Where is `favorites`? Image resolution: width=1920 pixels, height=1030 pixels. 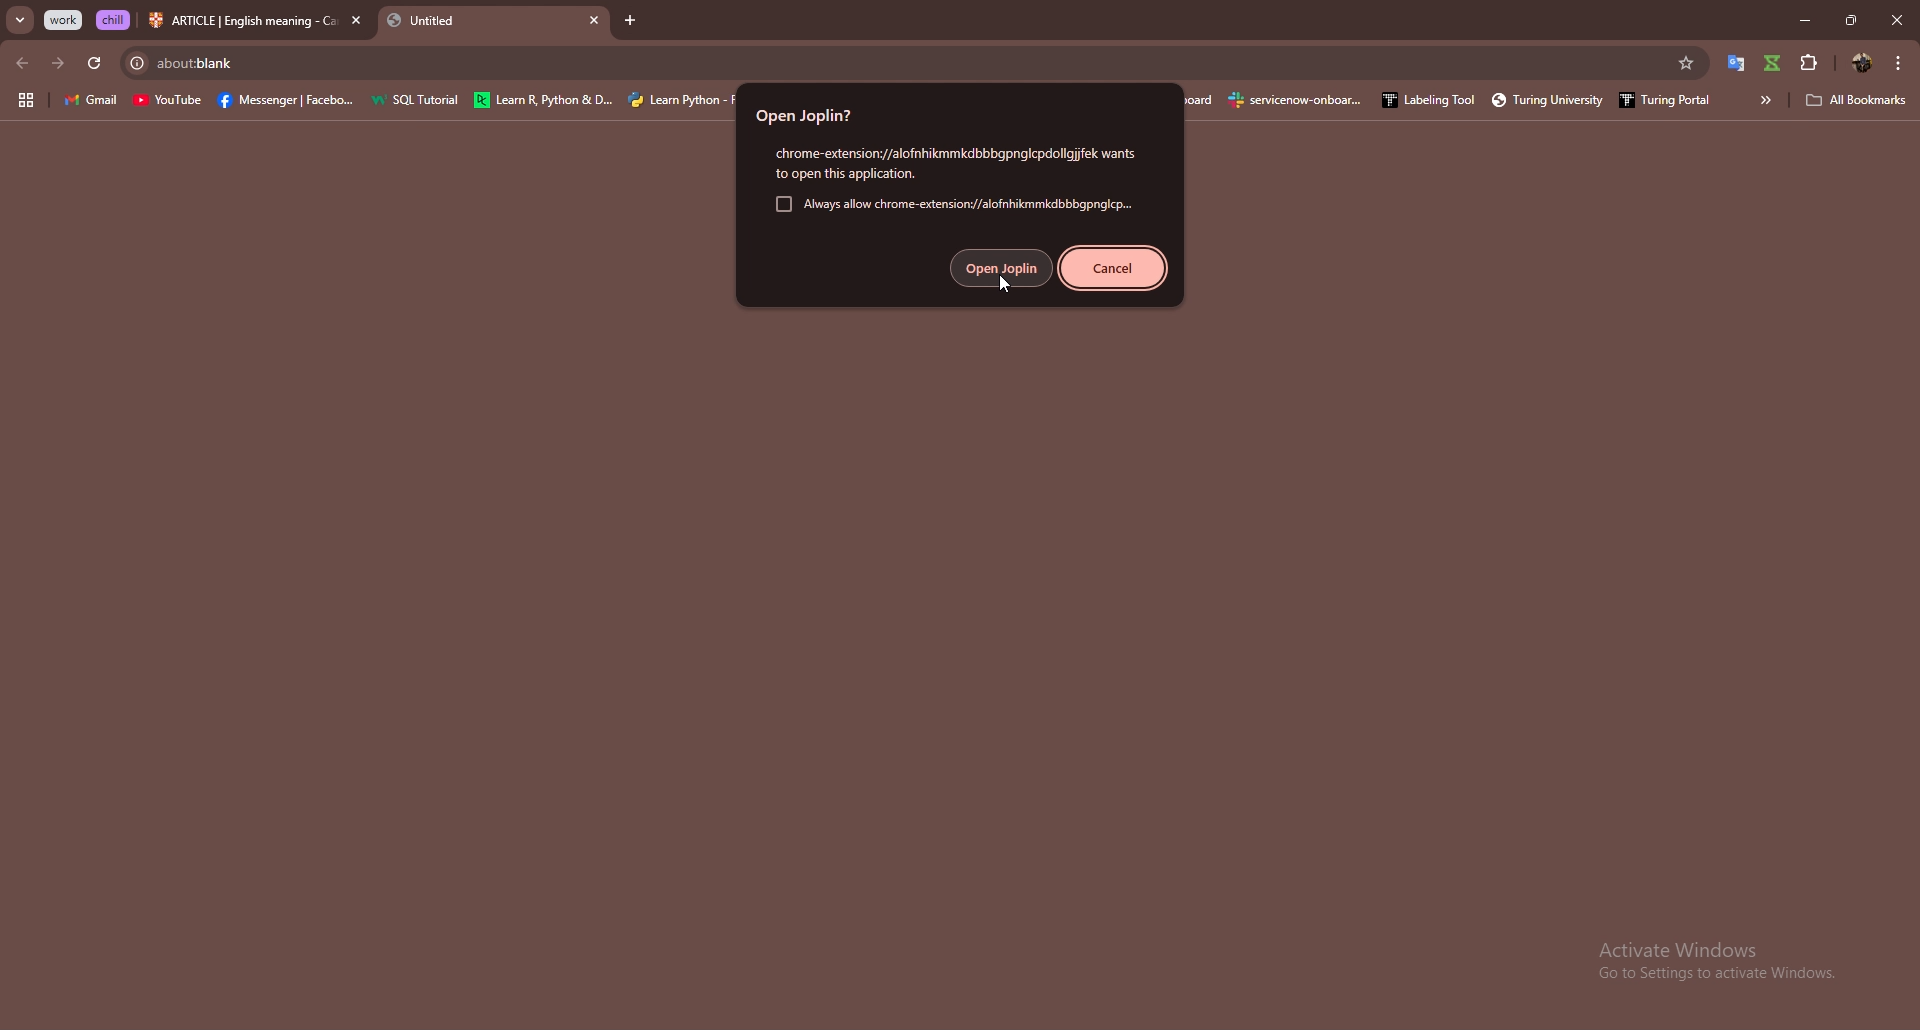
favorites is located at coordinates (1688, 63).